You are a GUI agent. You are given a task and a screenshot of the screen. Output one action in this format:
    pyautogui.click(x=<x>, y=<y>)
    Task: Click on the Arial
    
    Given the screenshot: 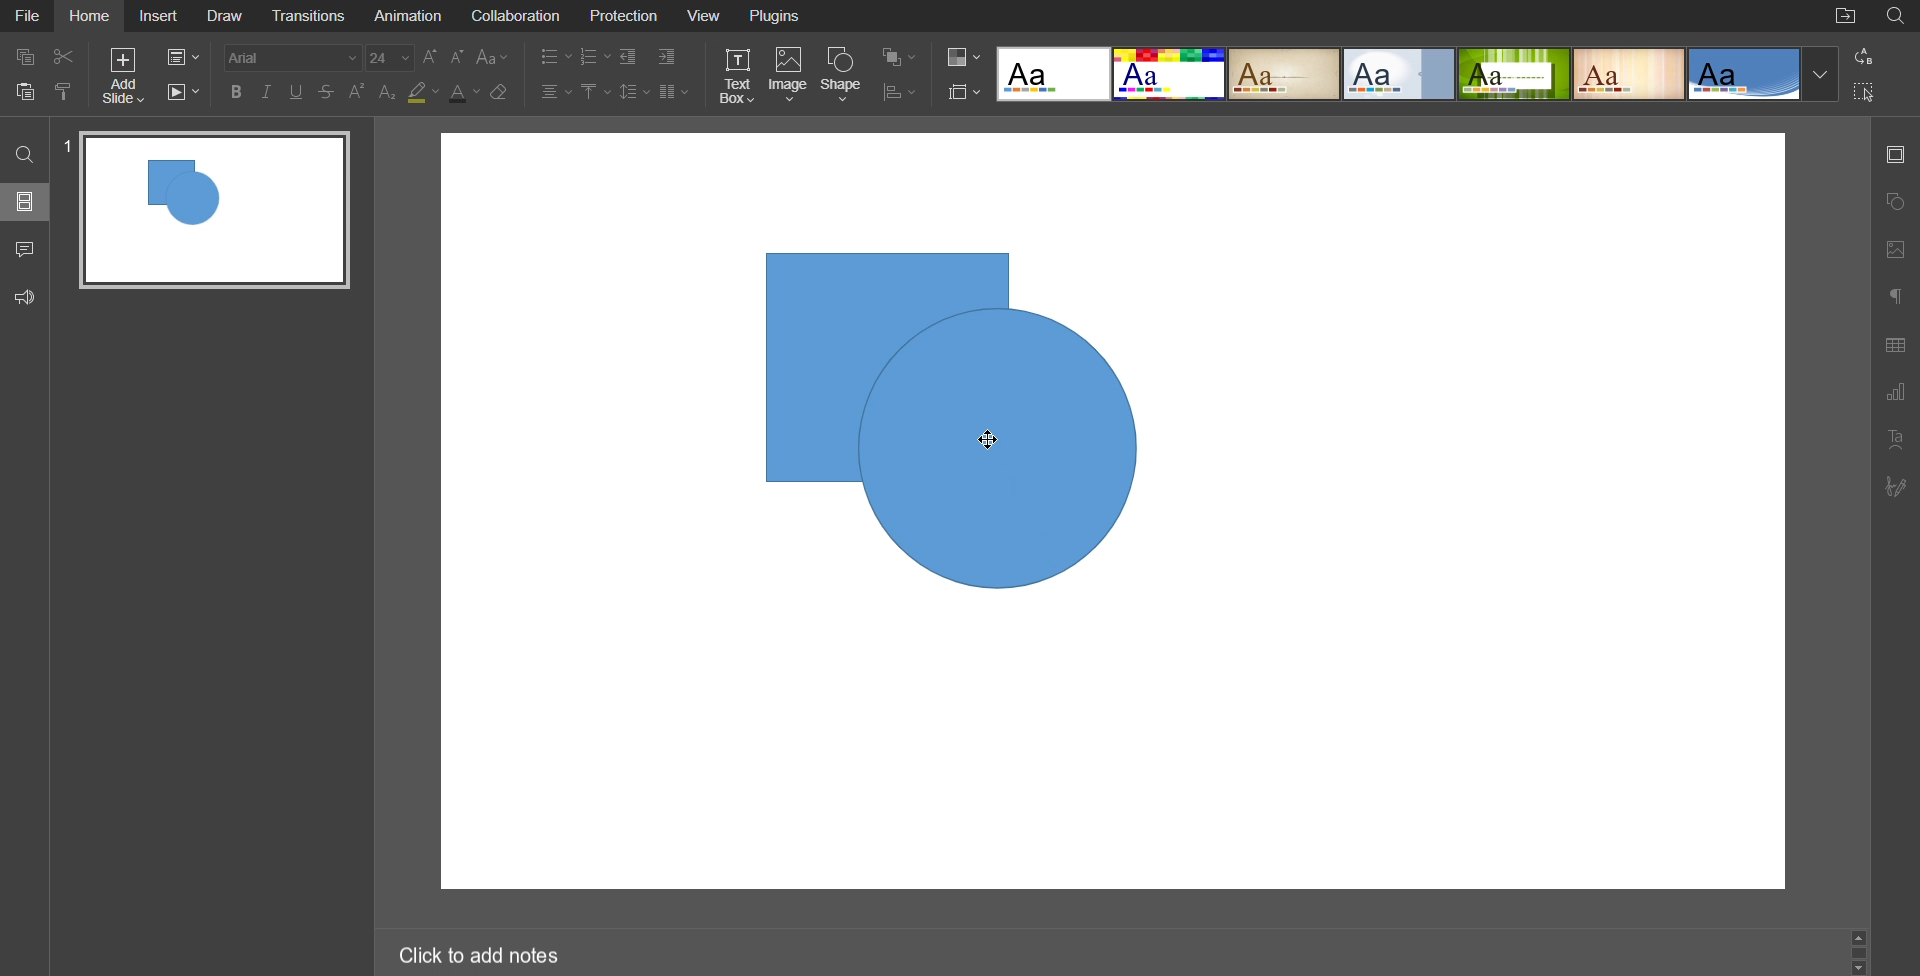 What is the action you would take?
    pyautogui.click(x=293, y=57)
    